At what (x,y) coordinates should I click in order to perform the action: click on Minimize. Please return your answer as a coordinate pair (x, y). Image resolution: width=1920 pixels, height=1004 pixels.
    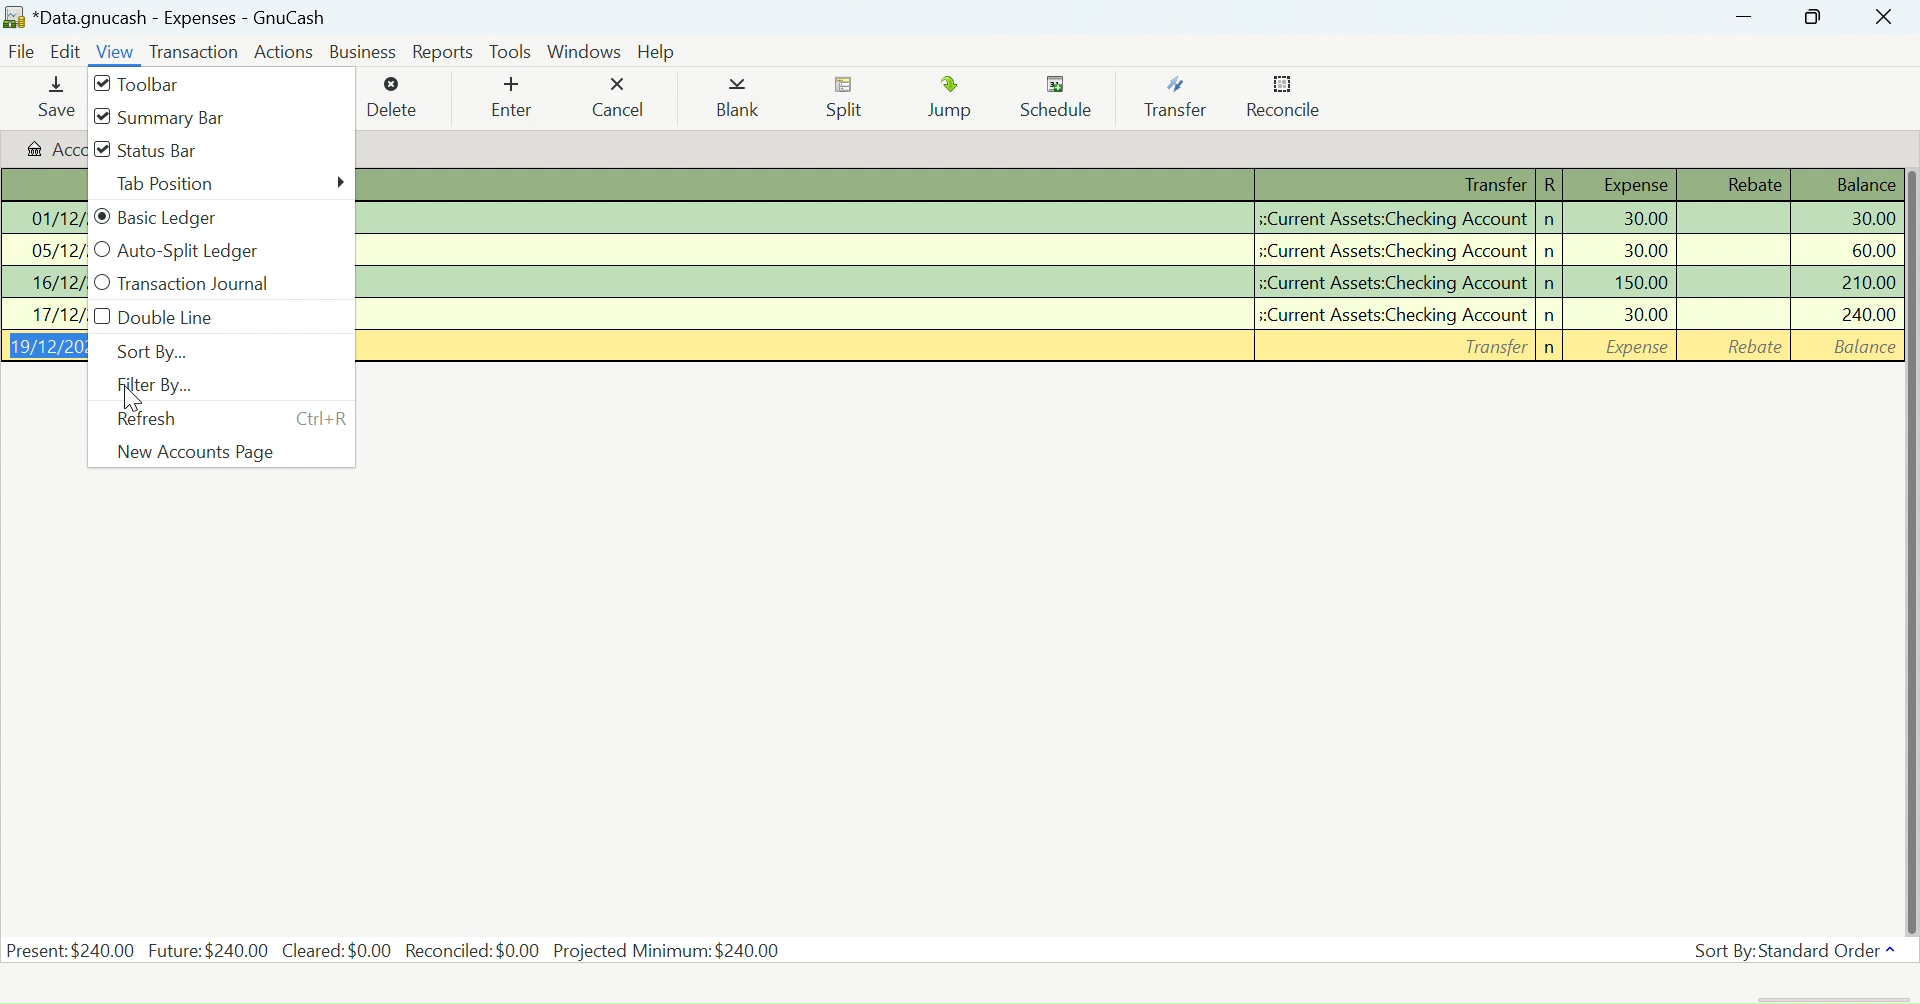
    Looking at the image, I should click on (1814, 16).